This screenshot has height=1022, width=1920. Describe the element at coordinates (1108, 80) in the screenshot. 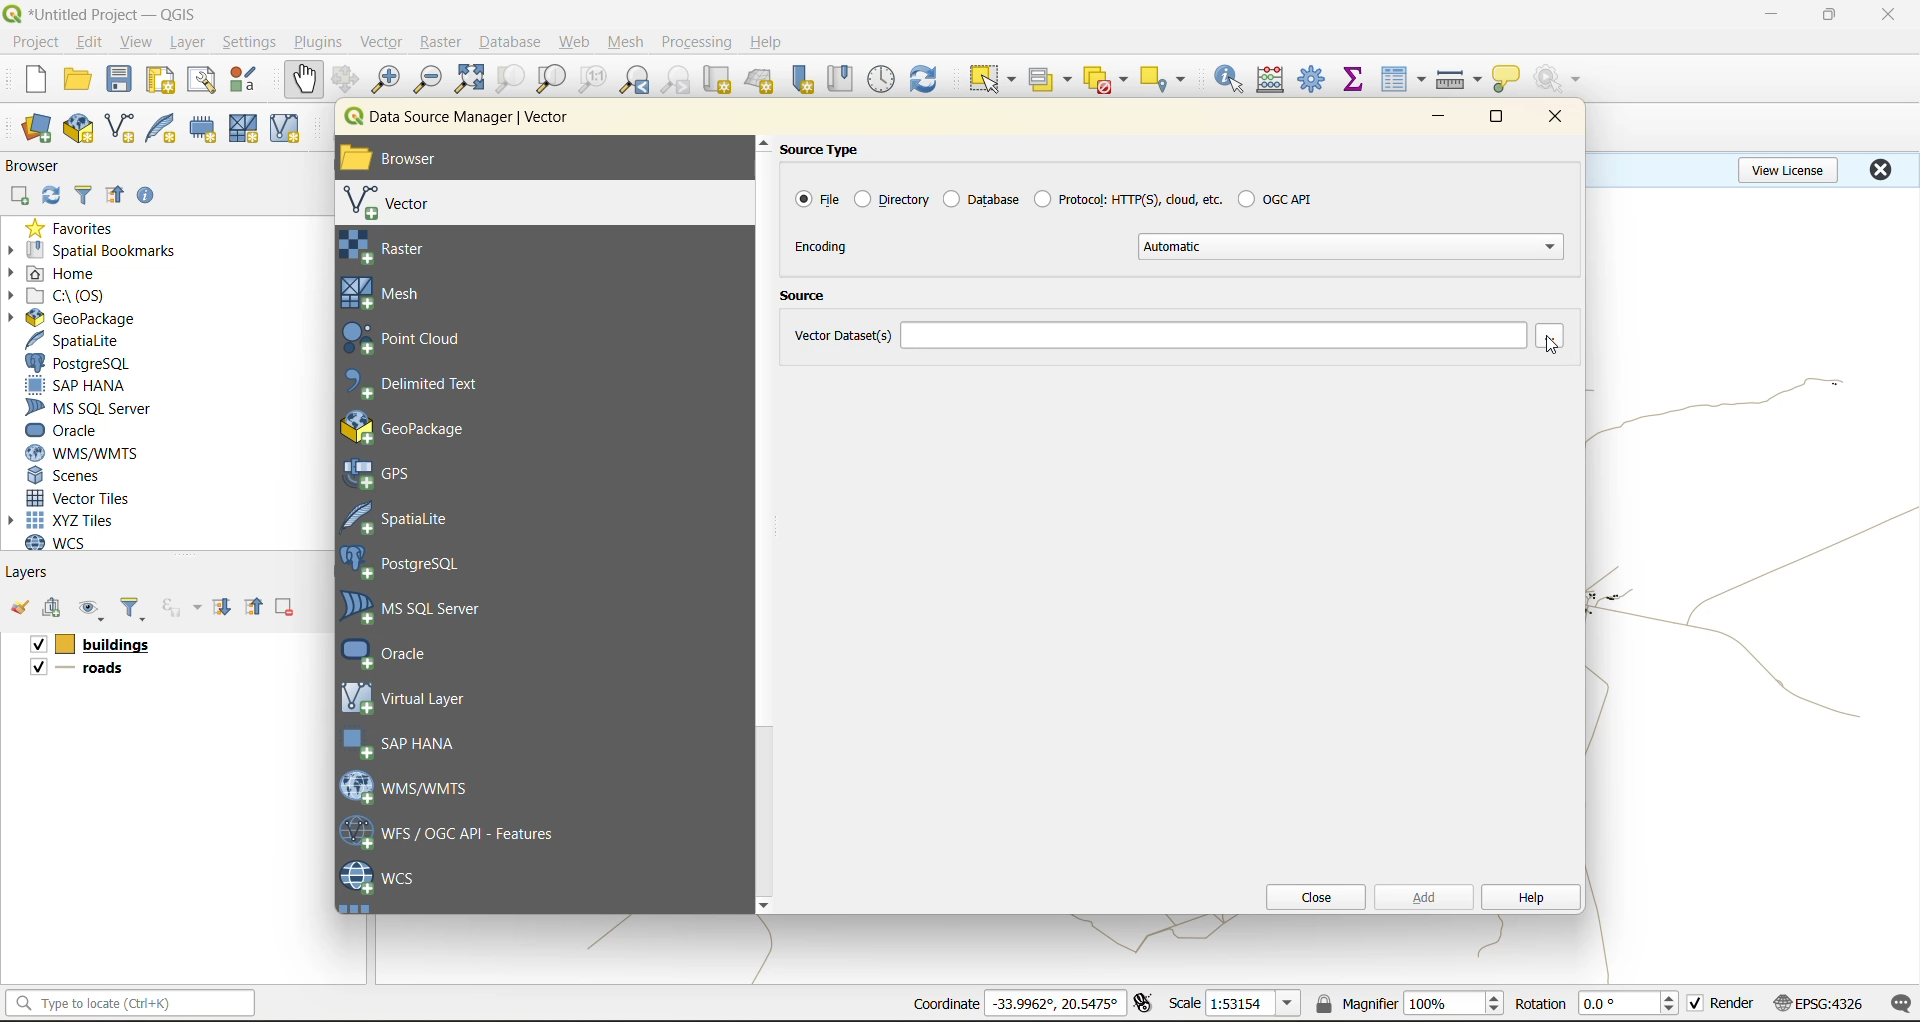

I see `deselect value` at that location.